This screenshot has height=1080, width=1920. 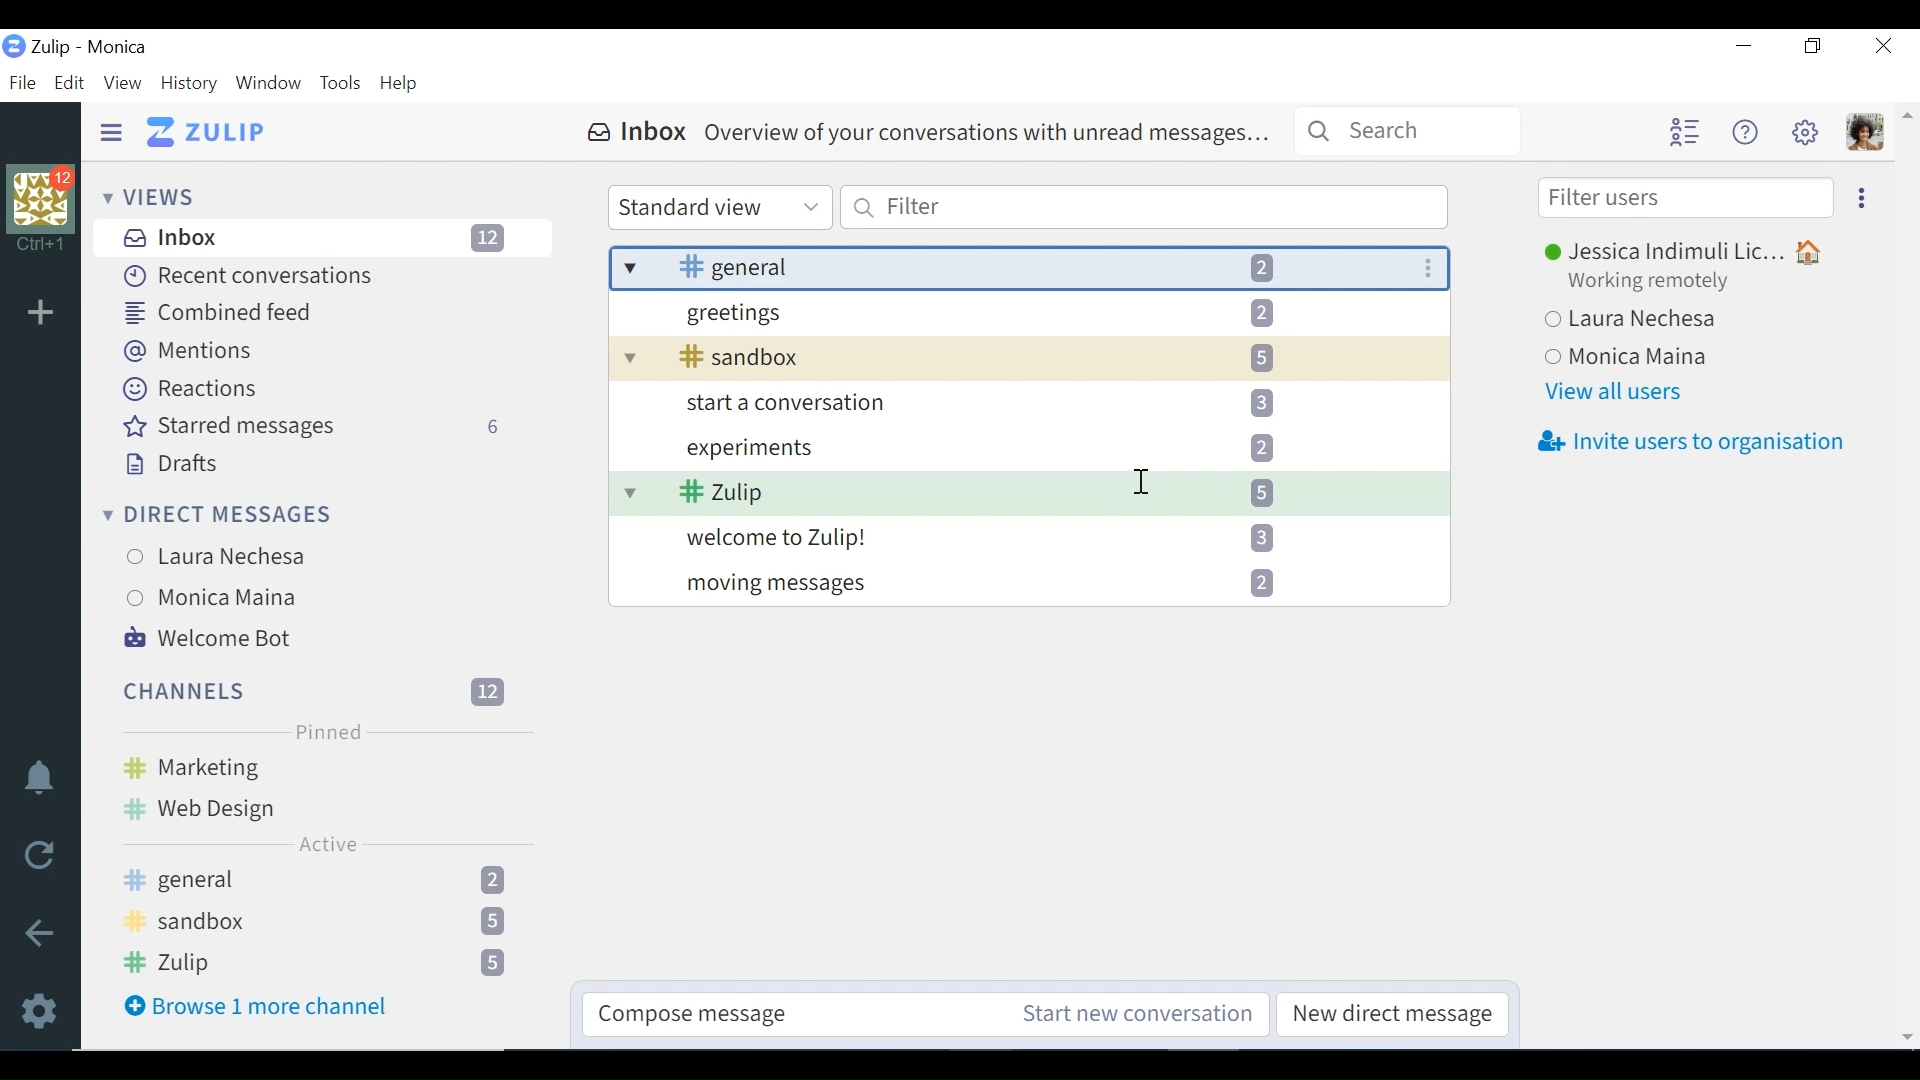 I want to click on Inbox, so click(x=327, y=238).